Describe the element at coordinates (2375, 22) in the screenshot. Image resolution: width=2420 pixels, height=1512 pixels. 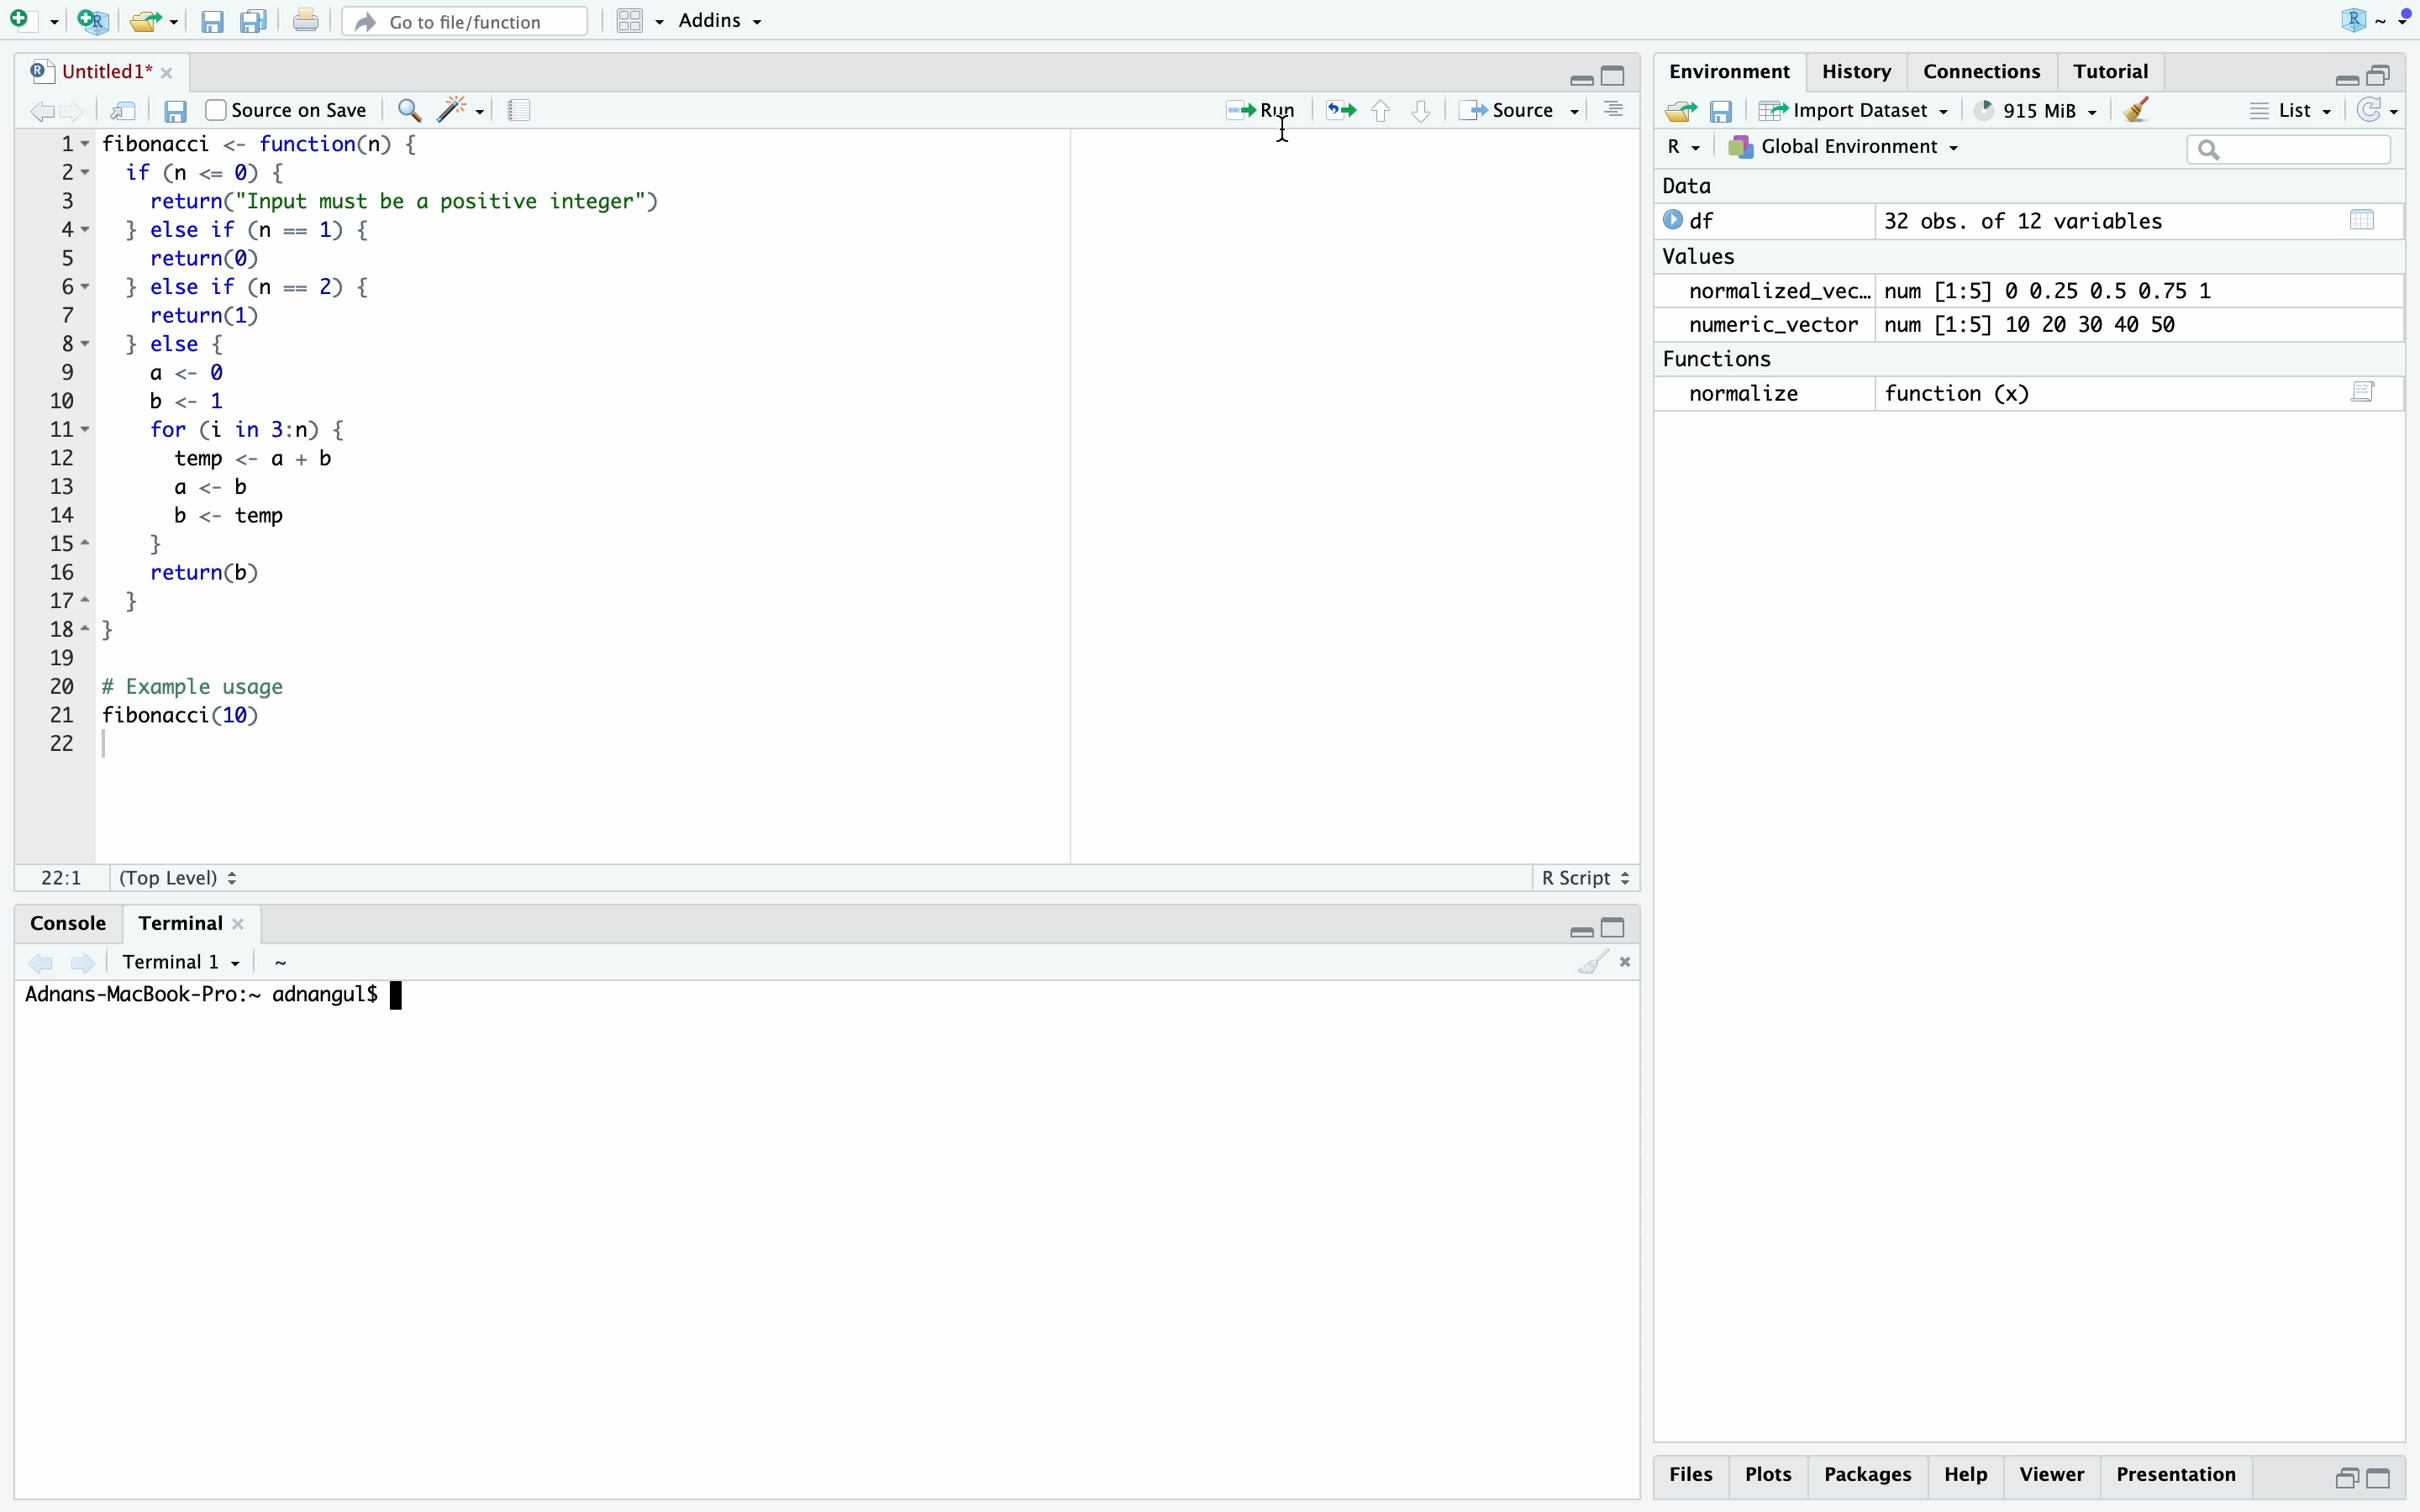
I see `RStudio` at that location.